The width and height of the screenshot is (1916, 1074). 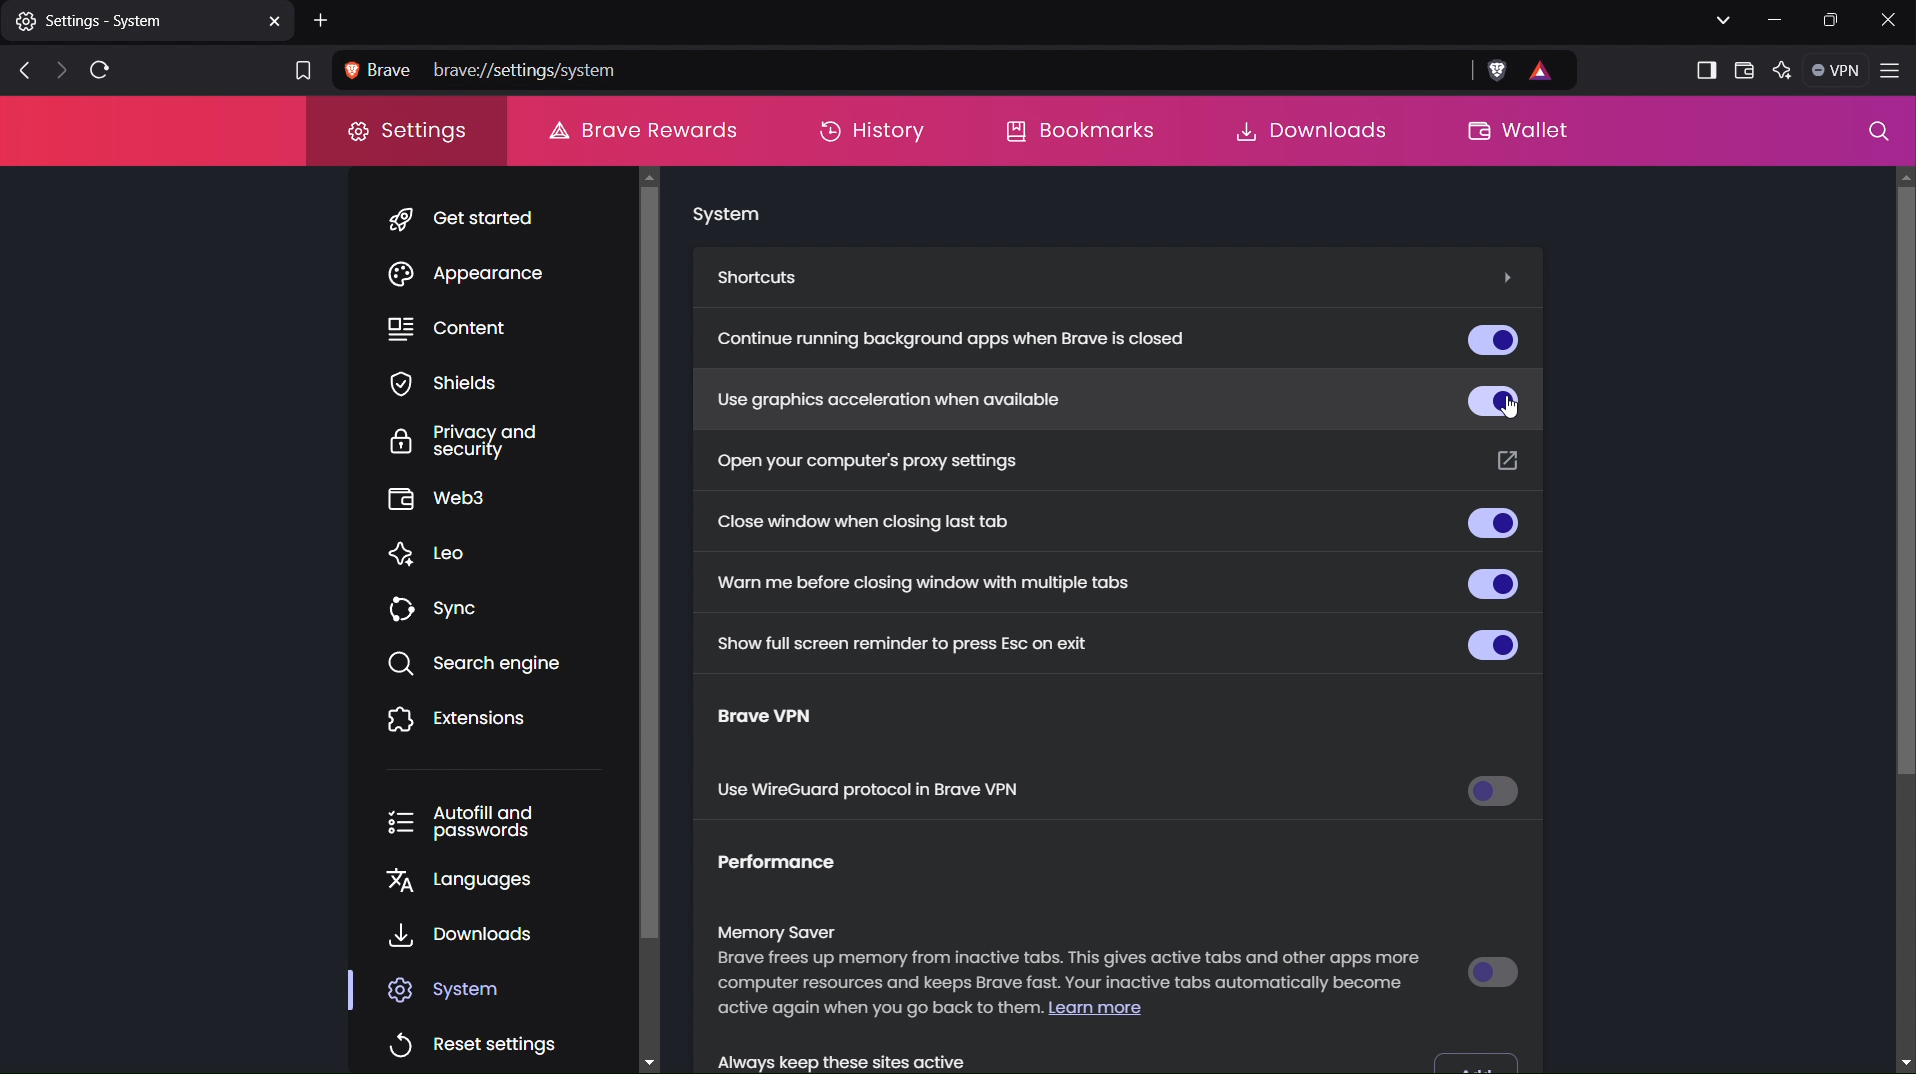 I want to click on Memory Saver, so click(x=1073, y=976).